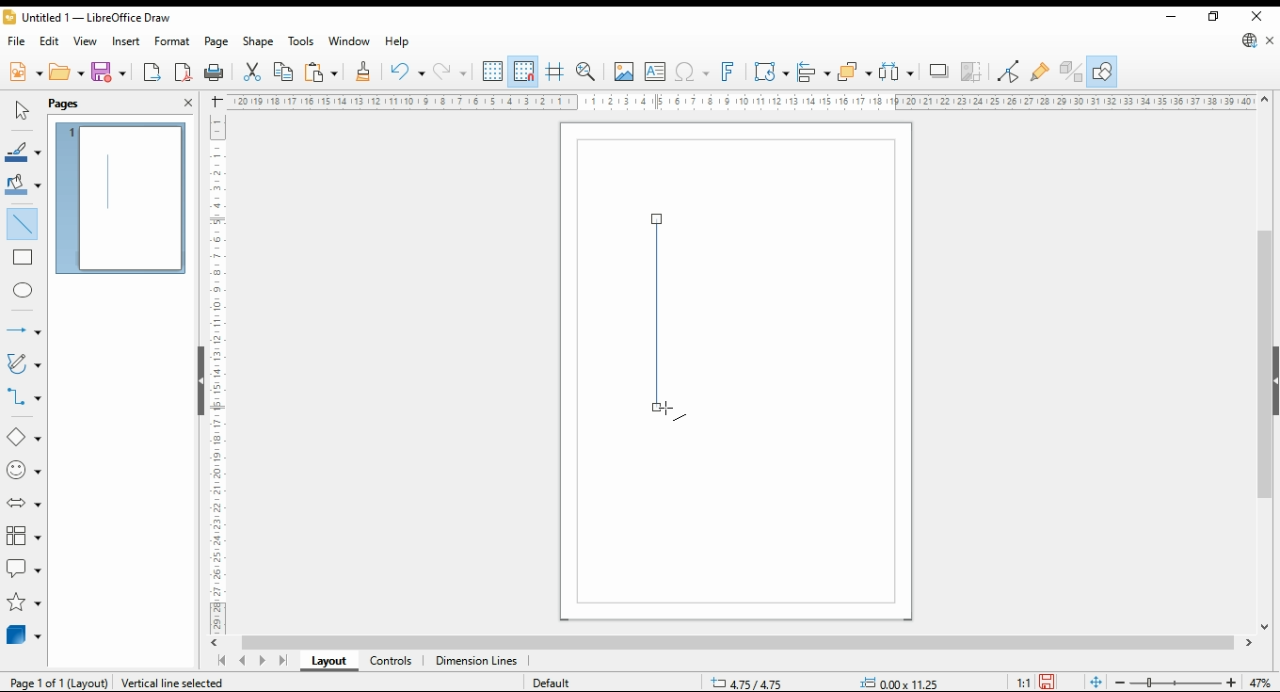  What do you see at coordinates (493, 70) in the screenshot?
I see `display grid` at bounding box center [493, 70].